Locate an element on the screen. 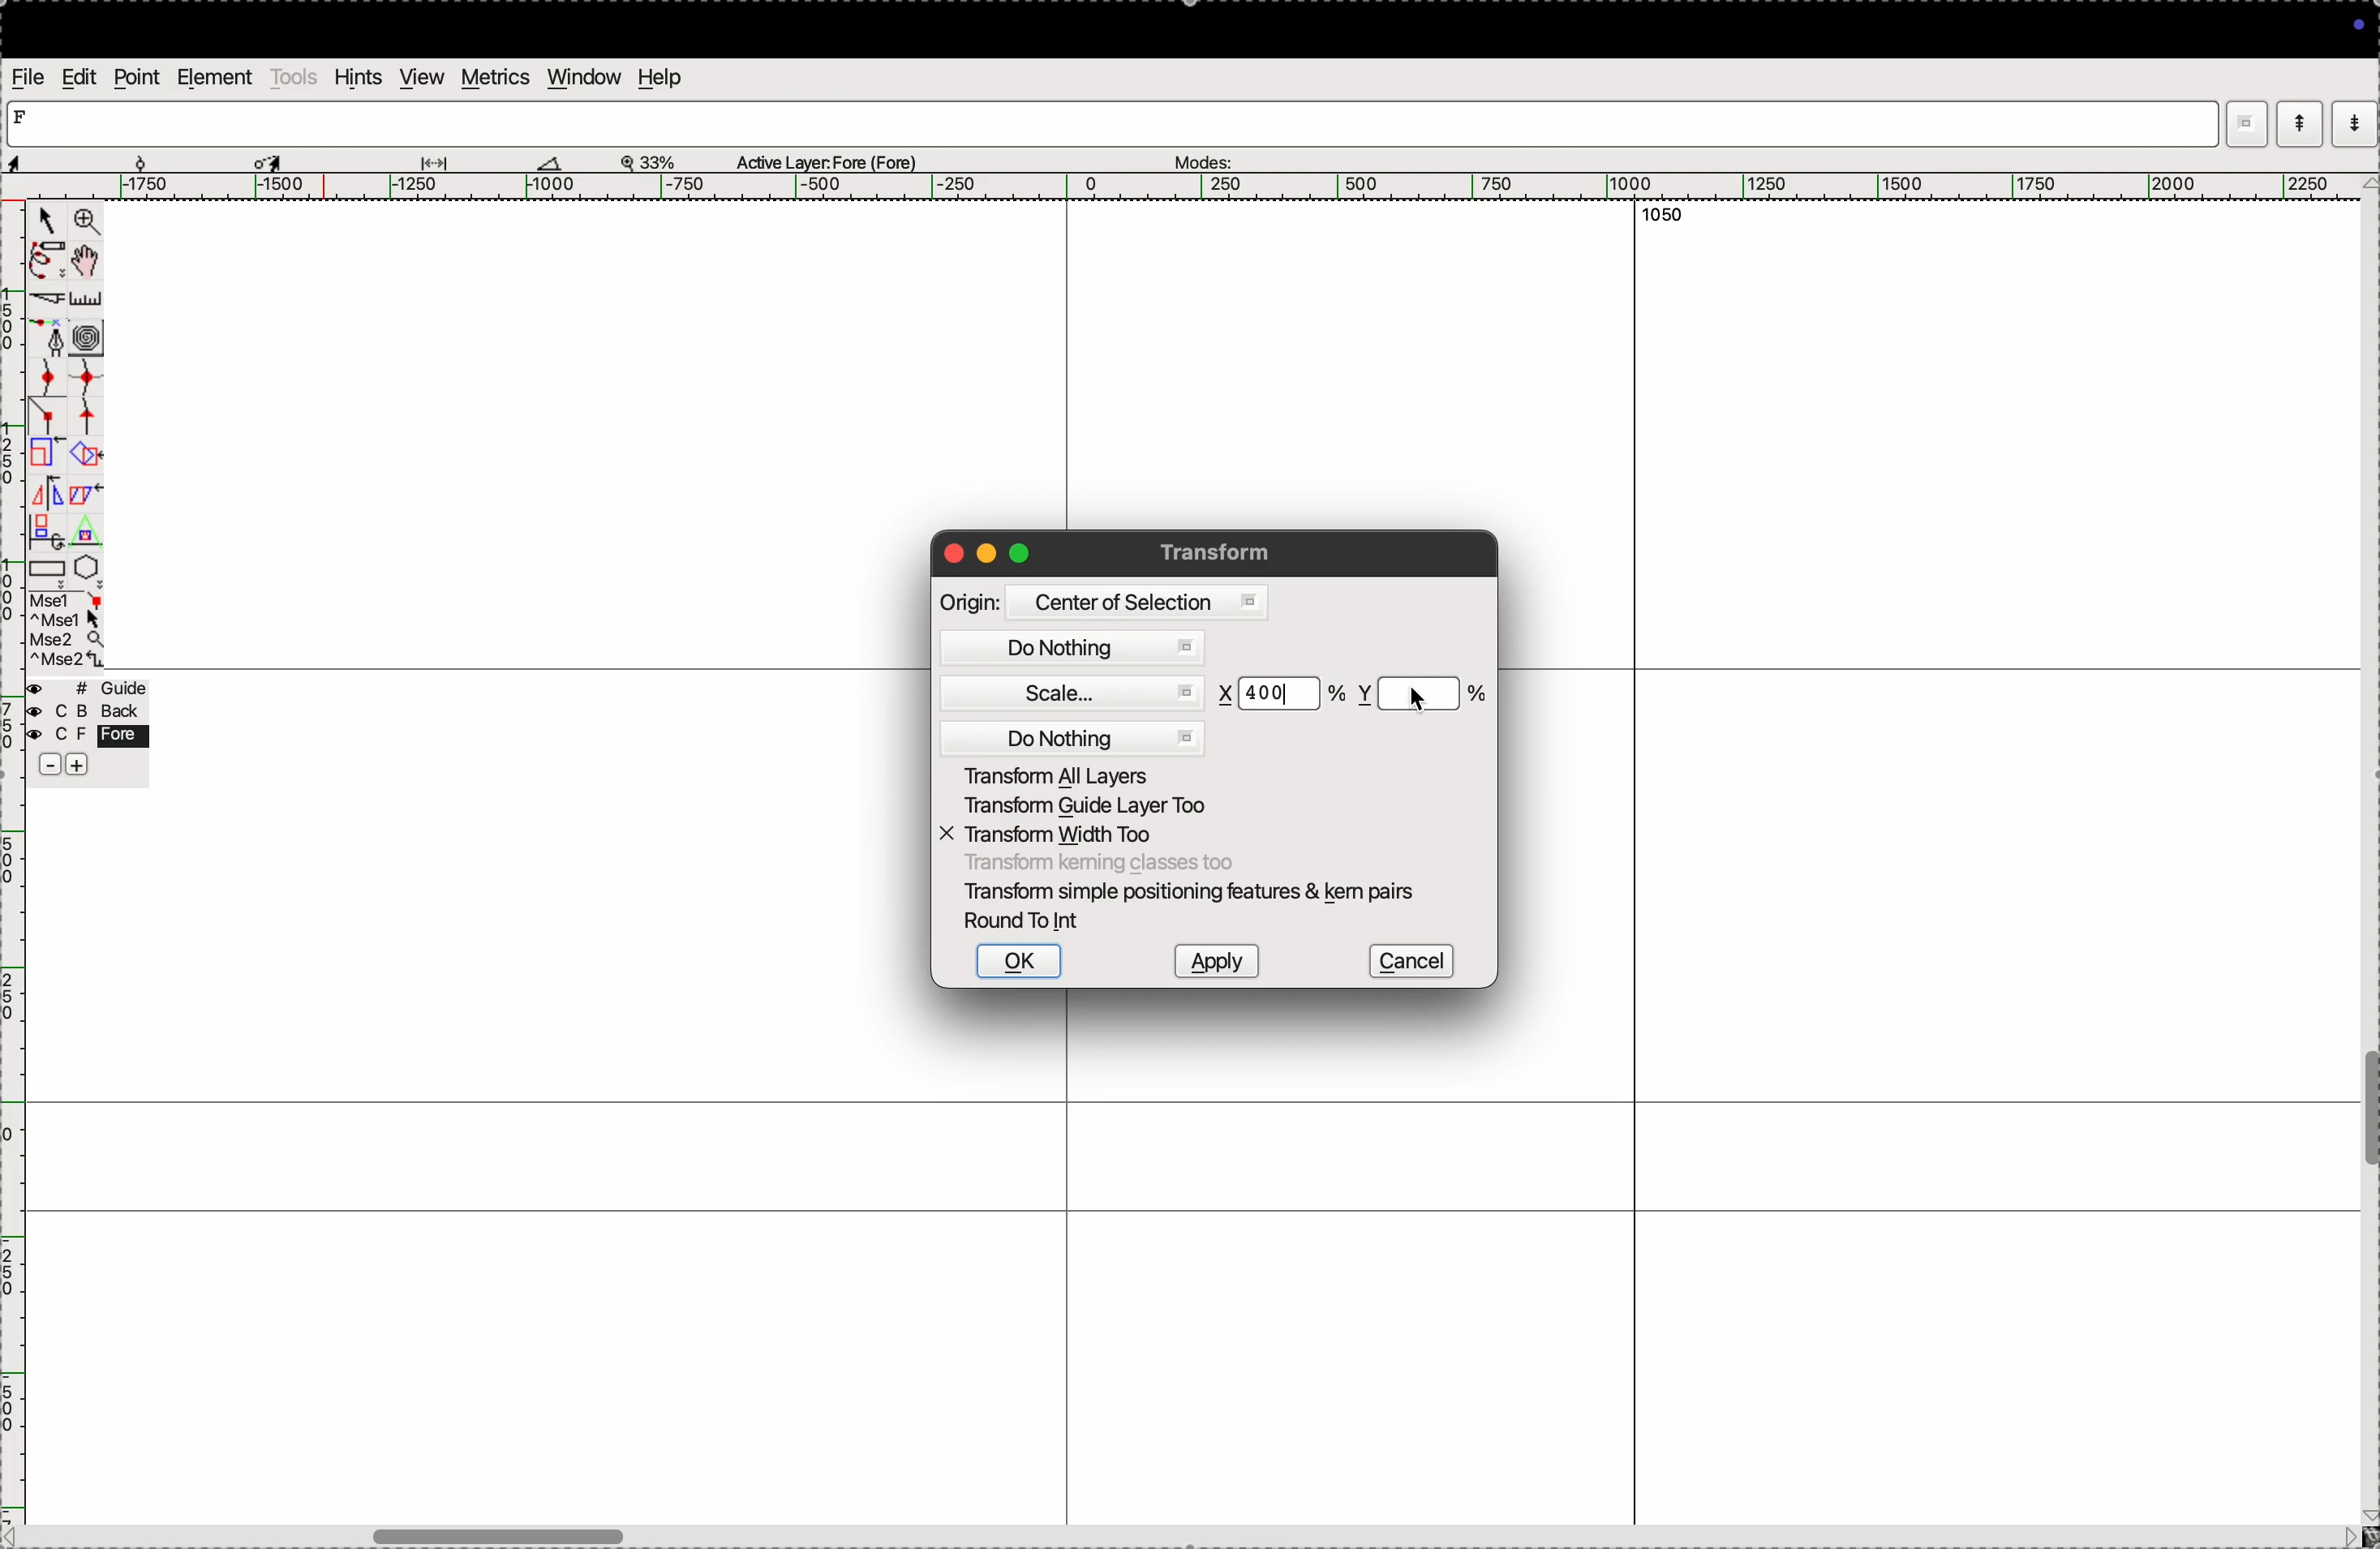 The width and height of the screenshot is (2380, 1549). view is located at coordinates (420, 77).